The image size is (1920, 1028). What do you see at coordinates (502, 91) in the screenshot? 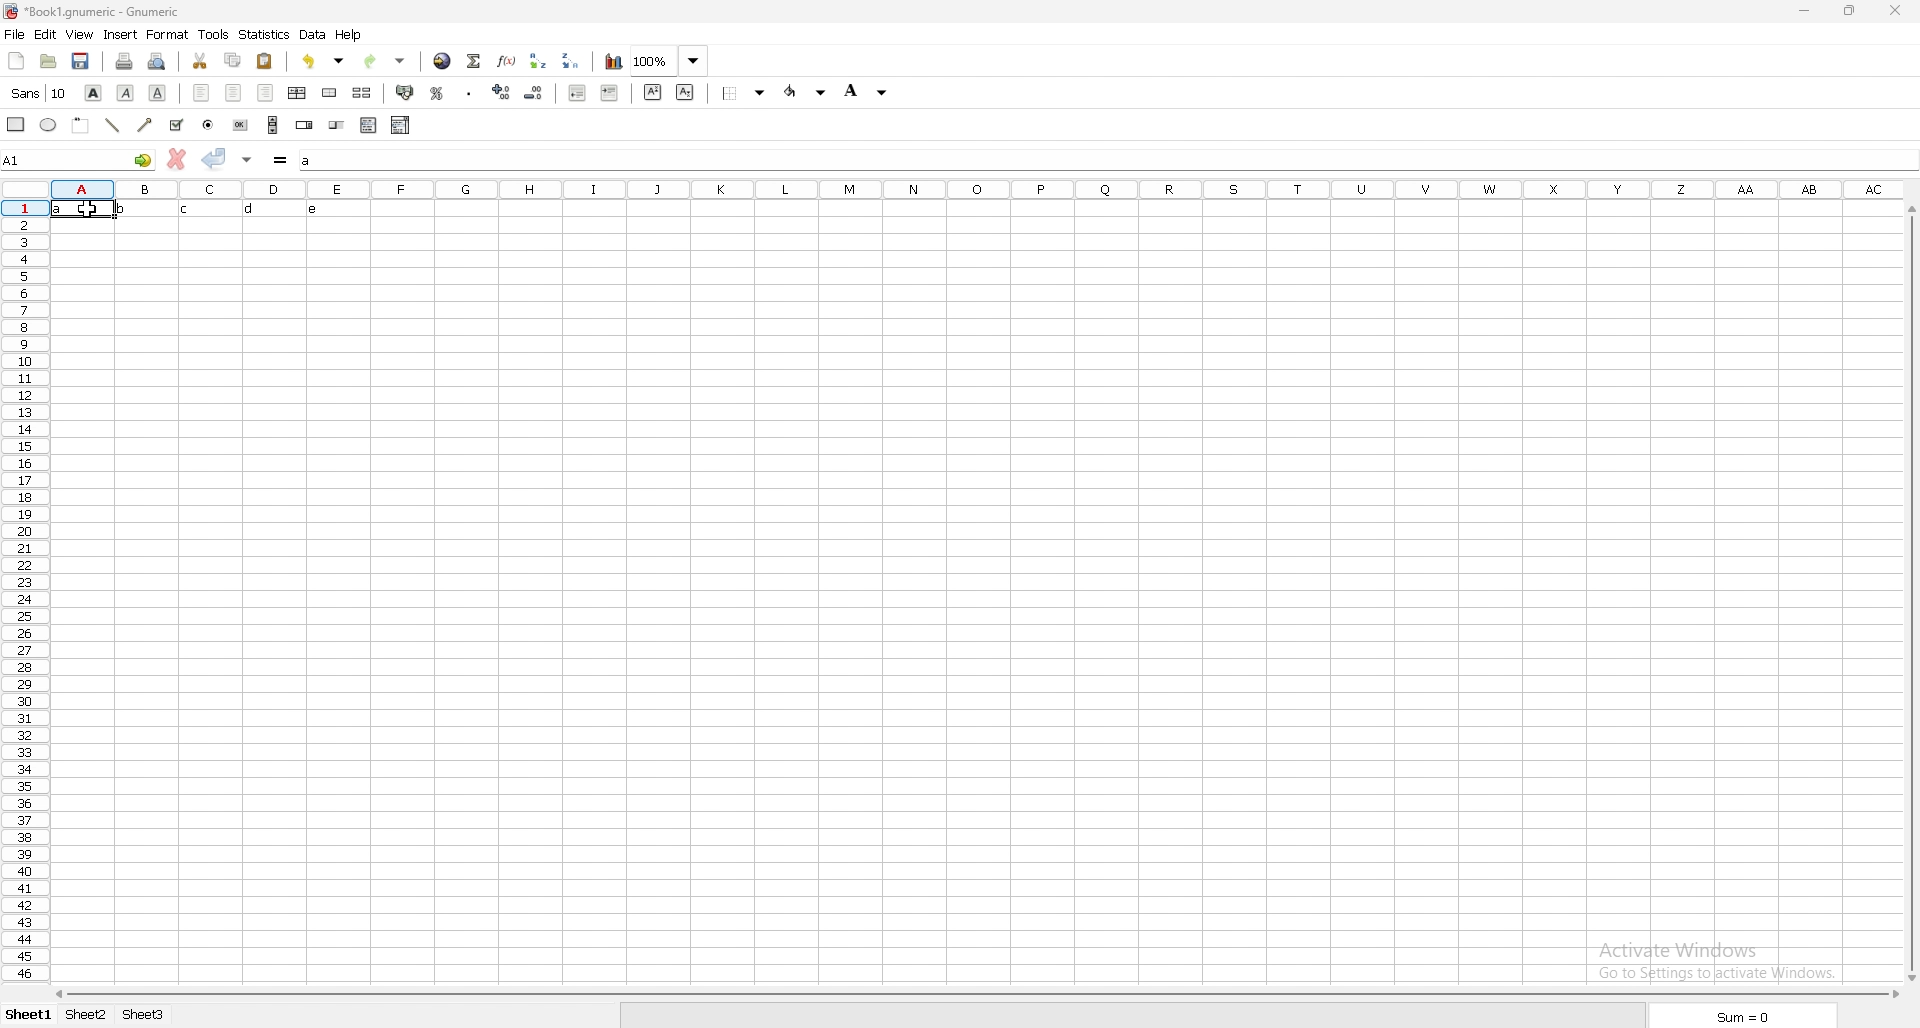
I see `increase decimals` at bounding box center [502, 91].